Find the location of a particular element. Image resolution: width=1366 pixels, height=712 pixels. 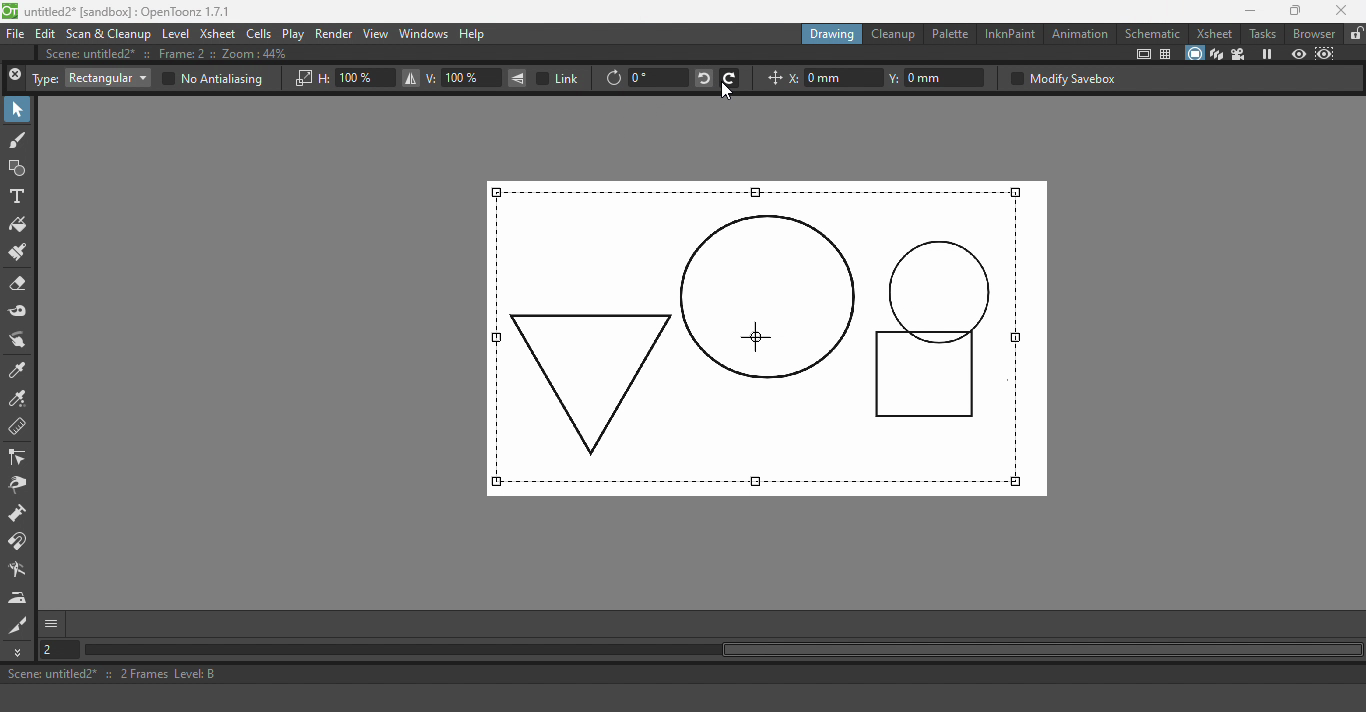

Preview is located at coordinates (1298, 53).